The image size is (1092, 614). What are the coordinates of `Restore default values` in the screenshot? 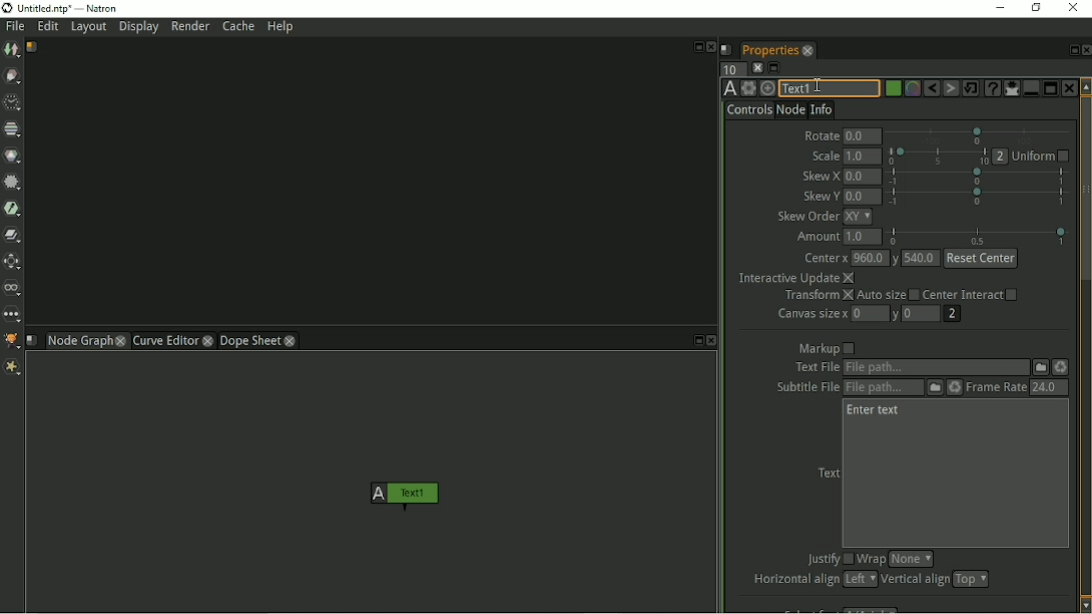 It's located at (971, 88).